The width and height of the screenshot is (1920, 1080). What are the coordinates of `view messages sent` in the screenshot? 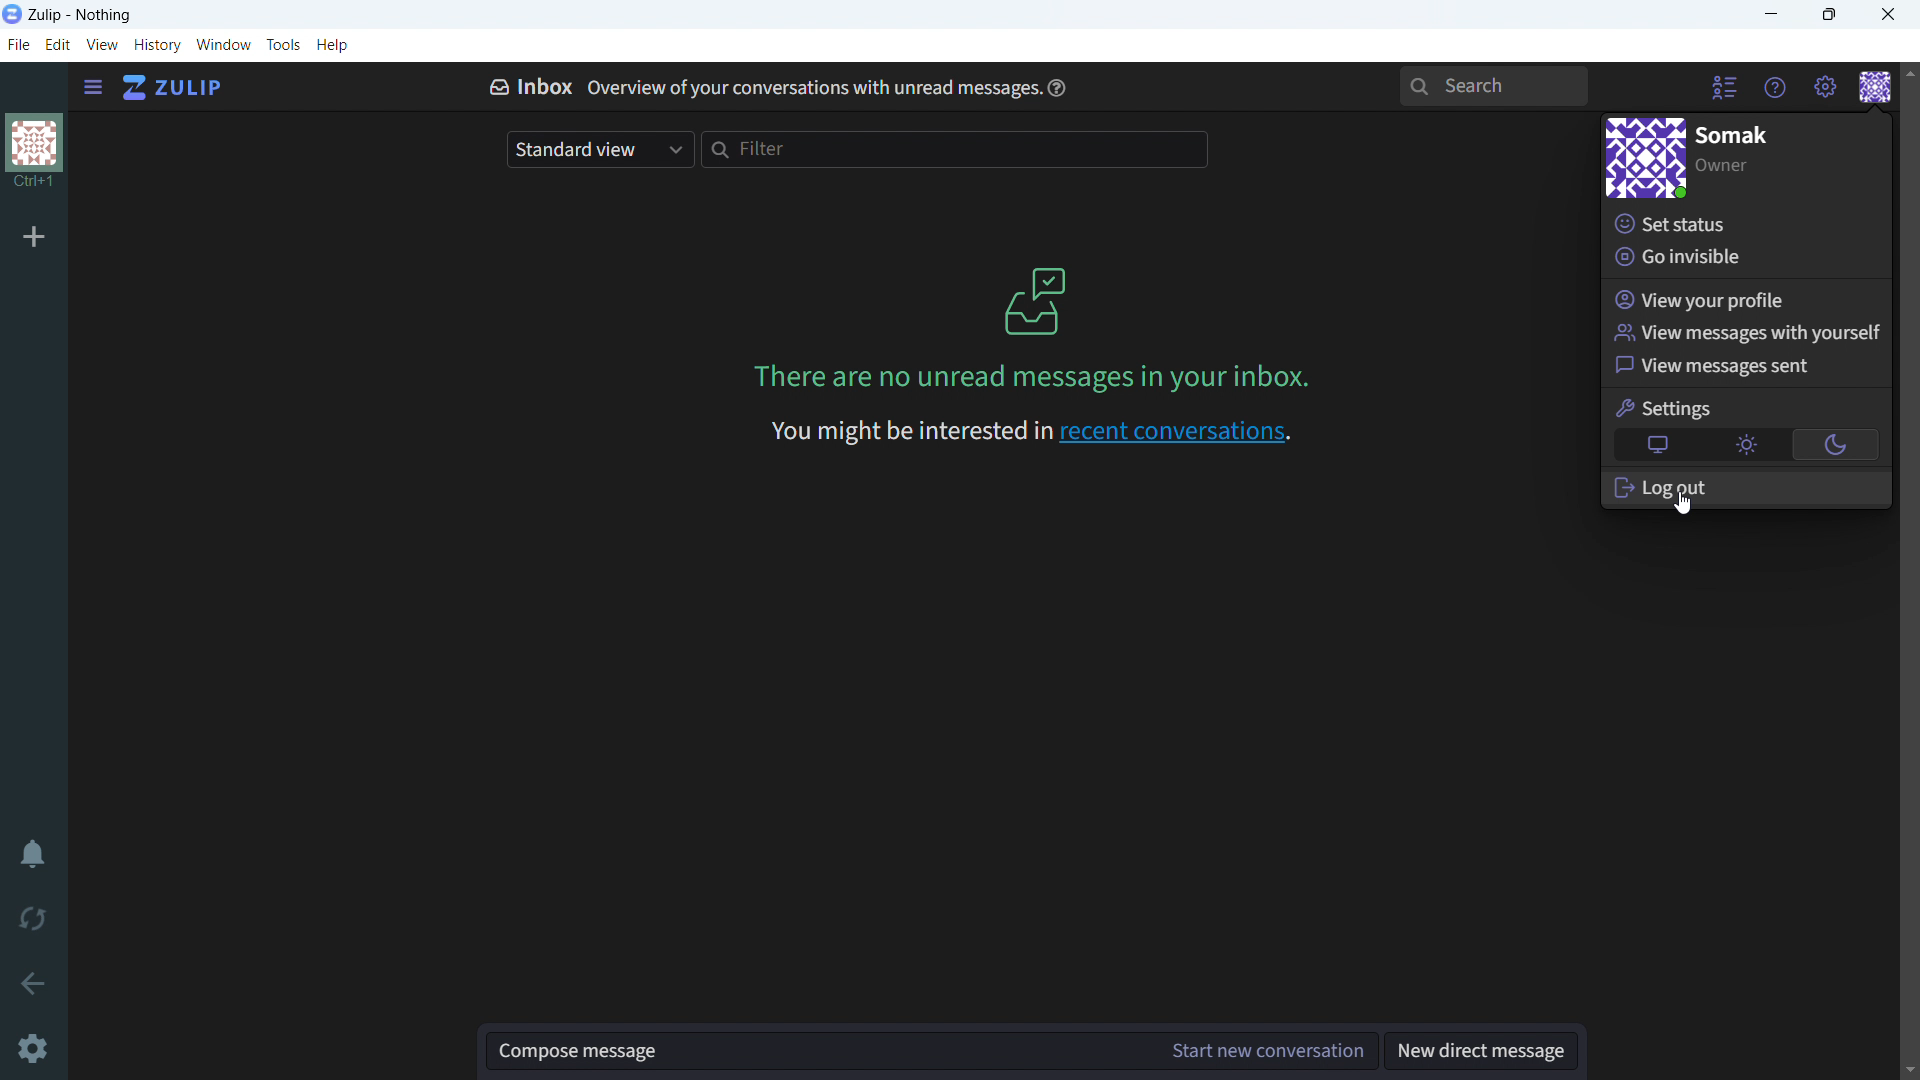 It's located at (1746, 367).